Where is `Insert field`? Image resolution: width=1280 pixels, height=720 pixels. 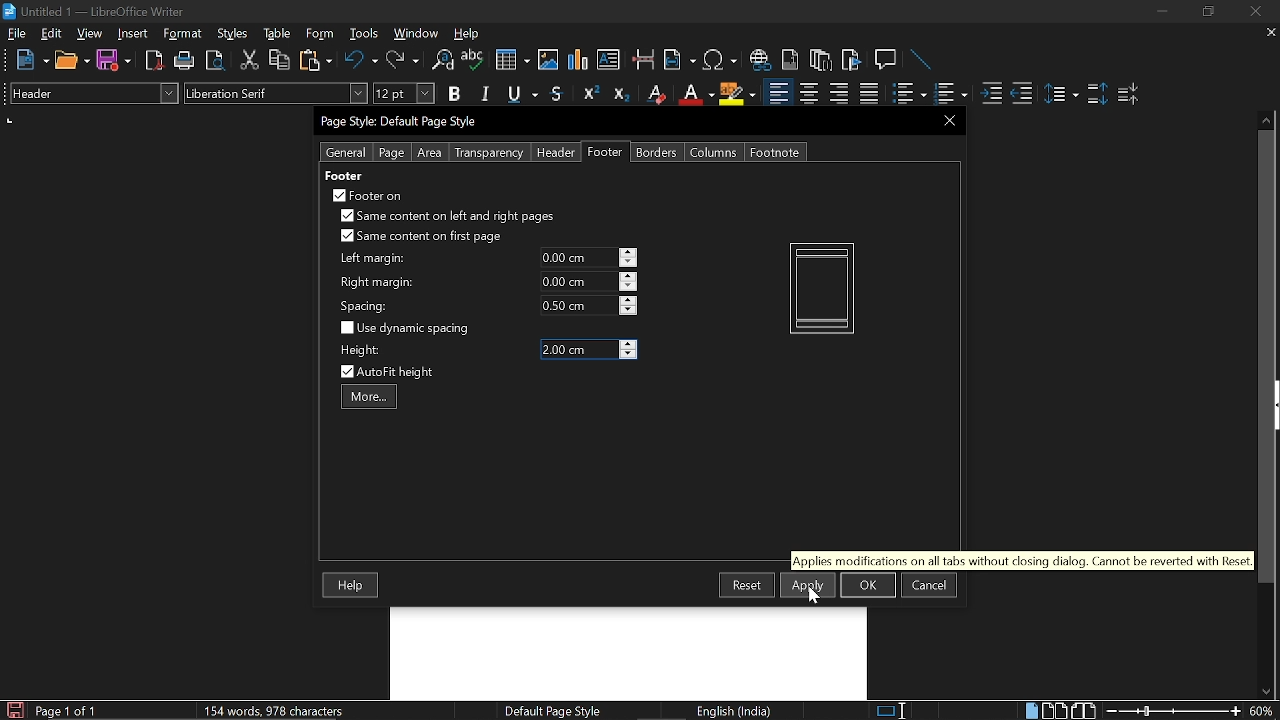 Insert field is located at coordinates (680, 61).